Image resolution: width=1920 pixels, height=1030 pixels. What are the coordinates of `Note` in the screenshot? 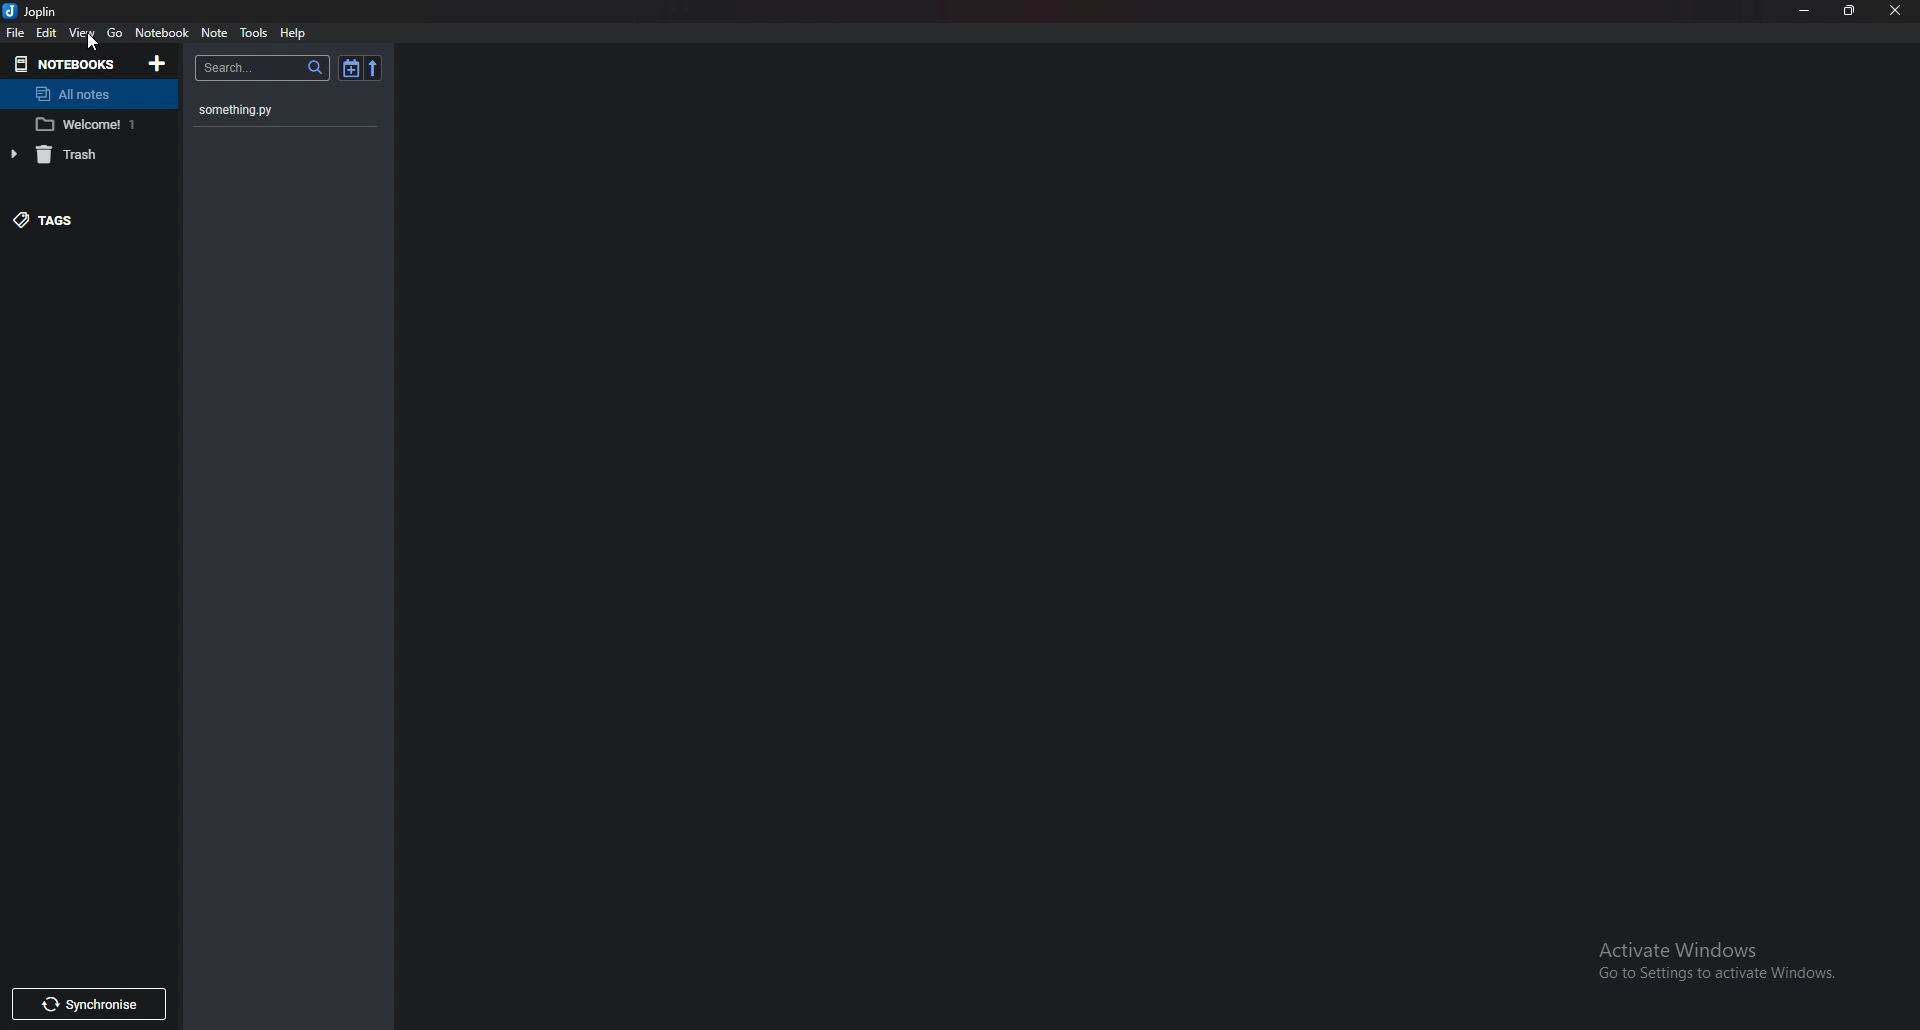 It's located at (216, 32).